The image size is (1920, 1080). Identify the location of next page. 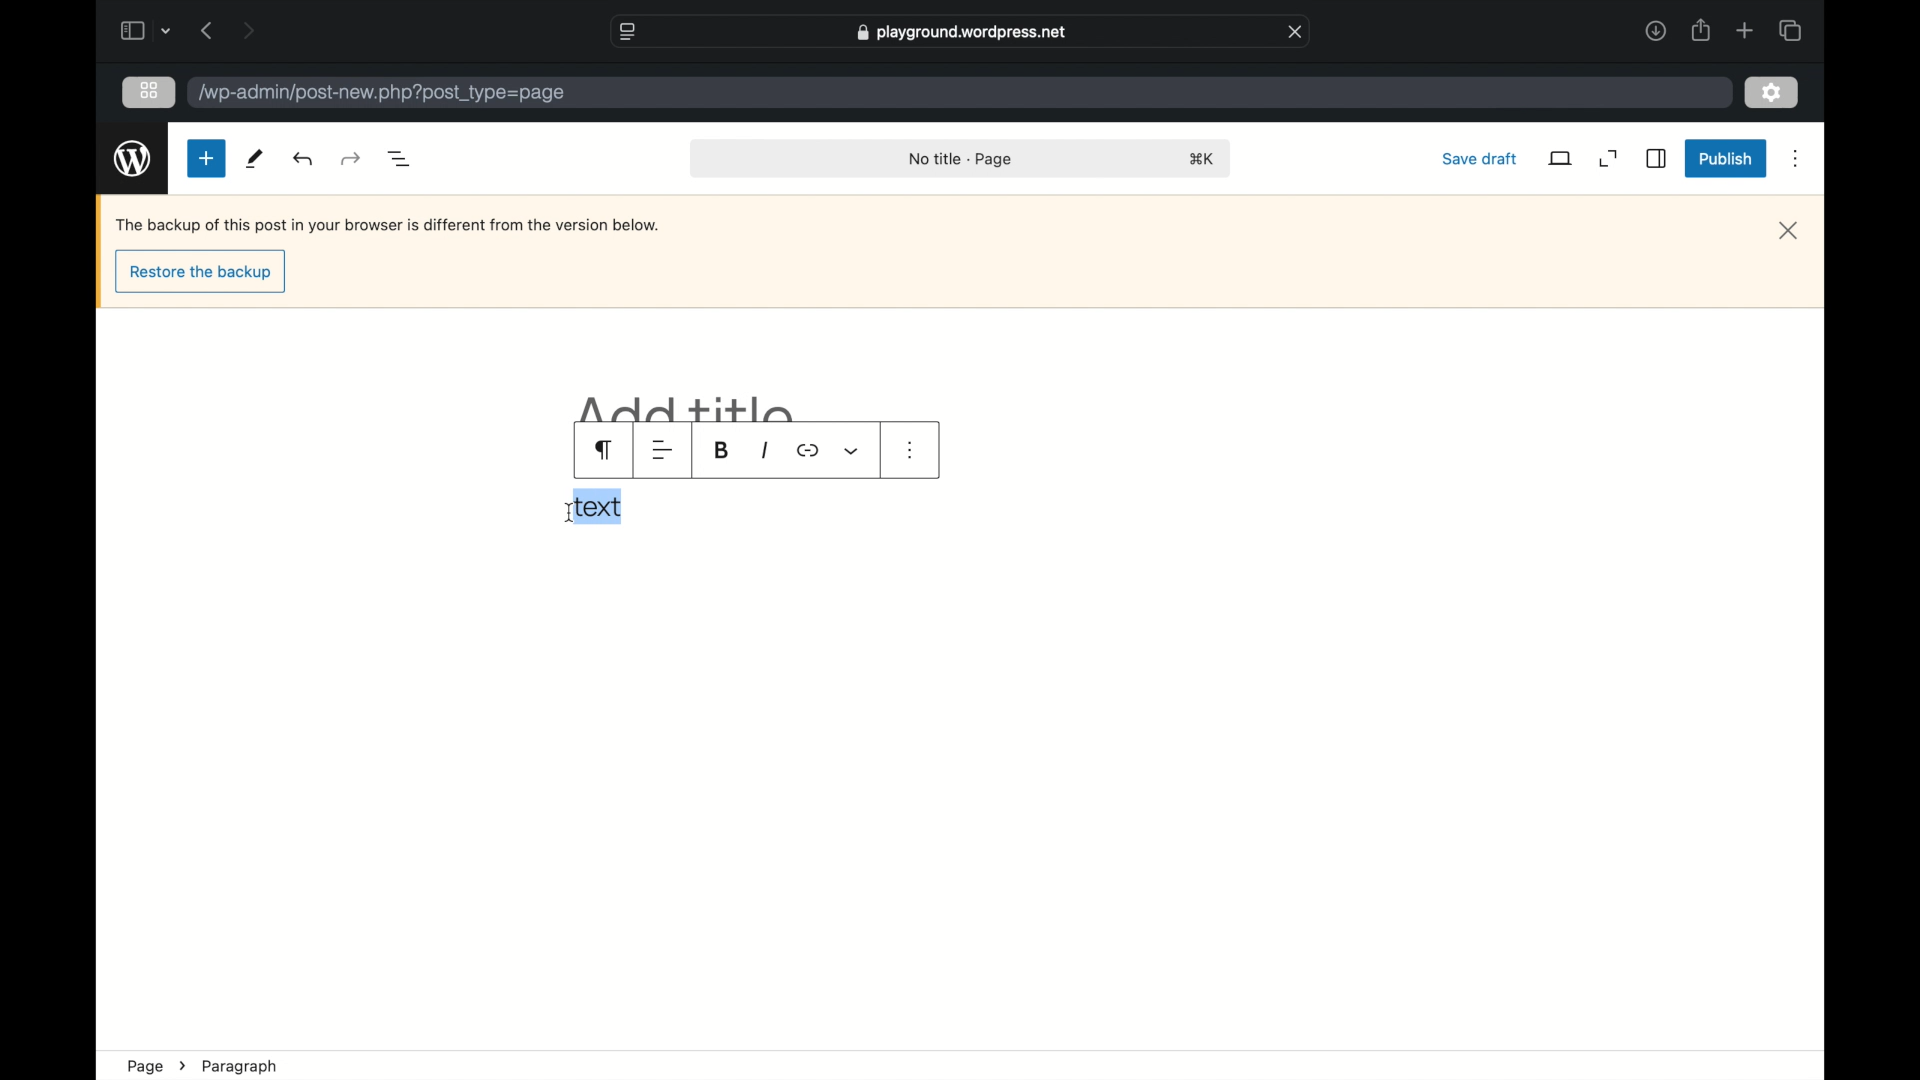
(248, 30).